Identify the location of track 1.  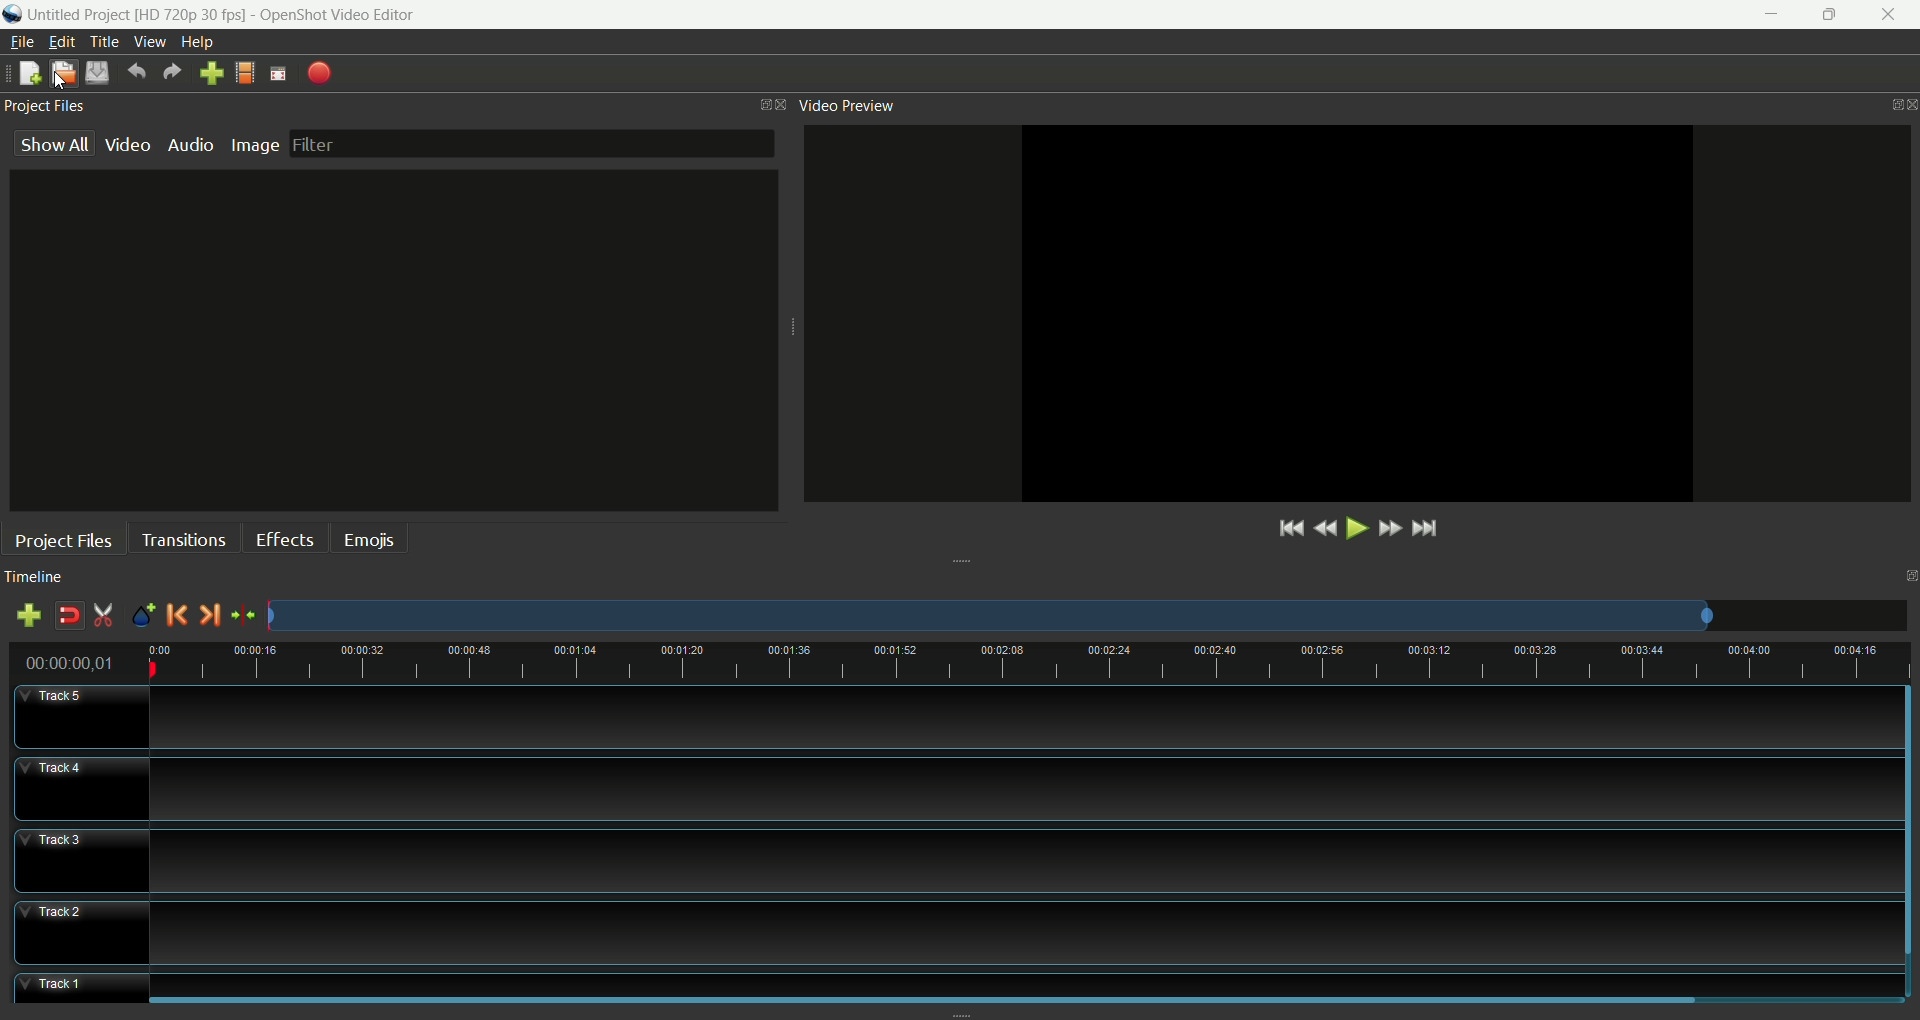
(1023, 973).